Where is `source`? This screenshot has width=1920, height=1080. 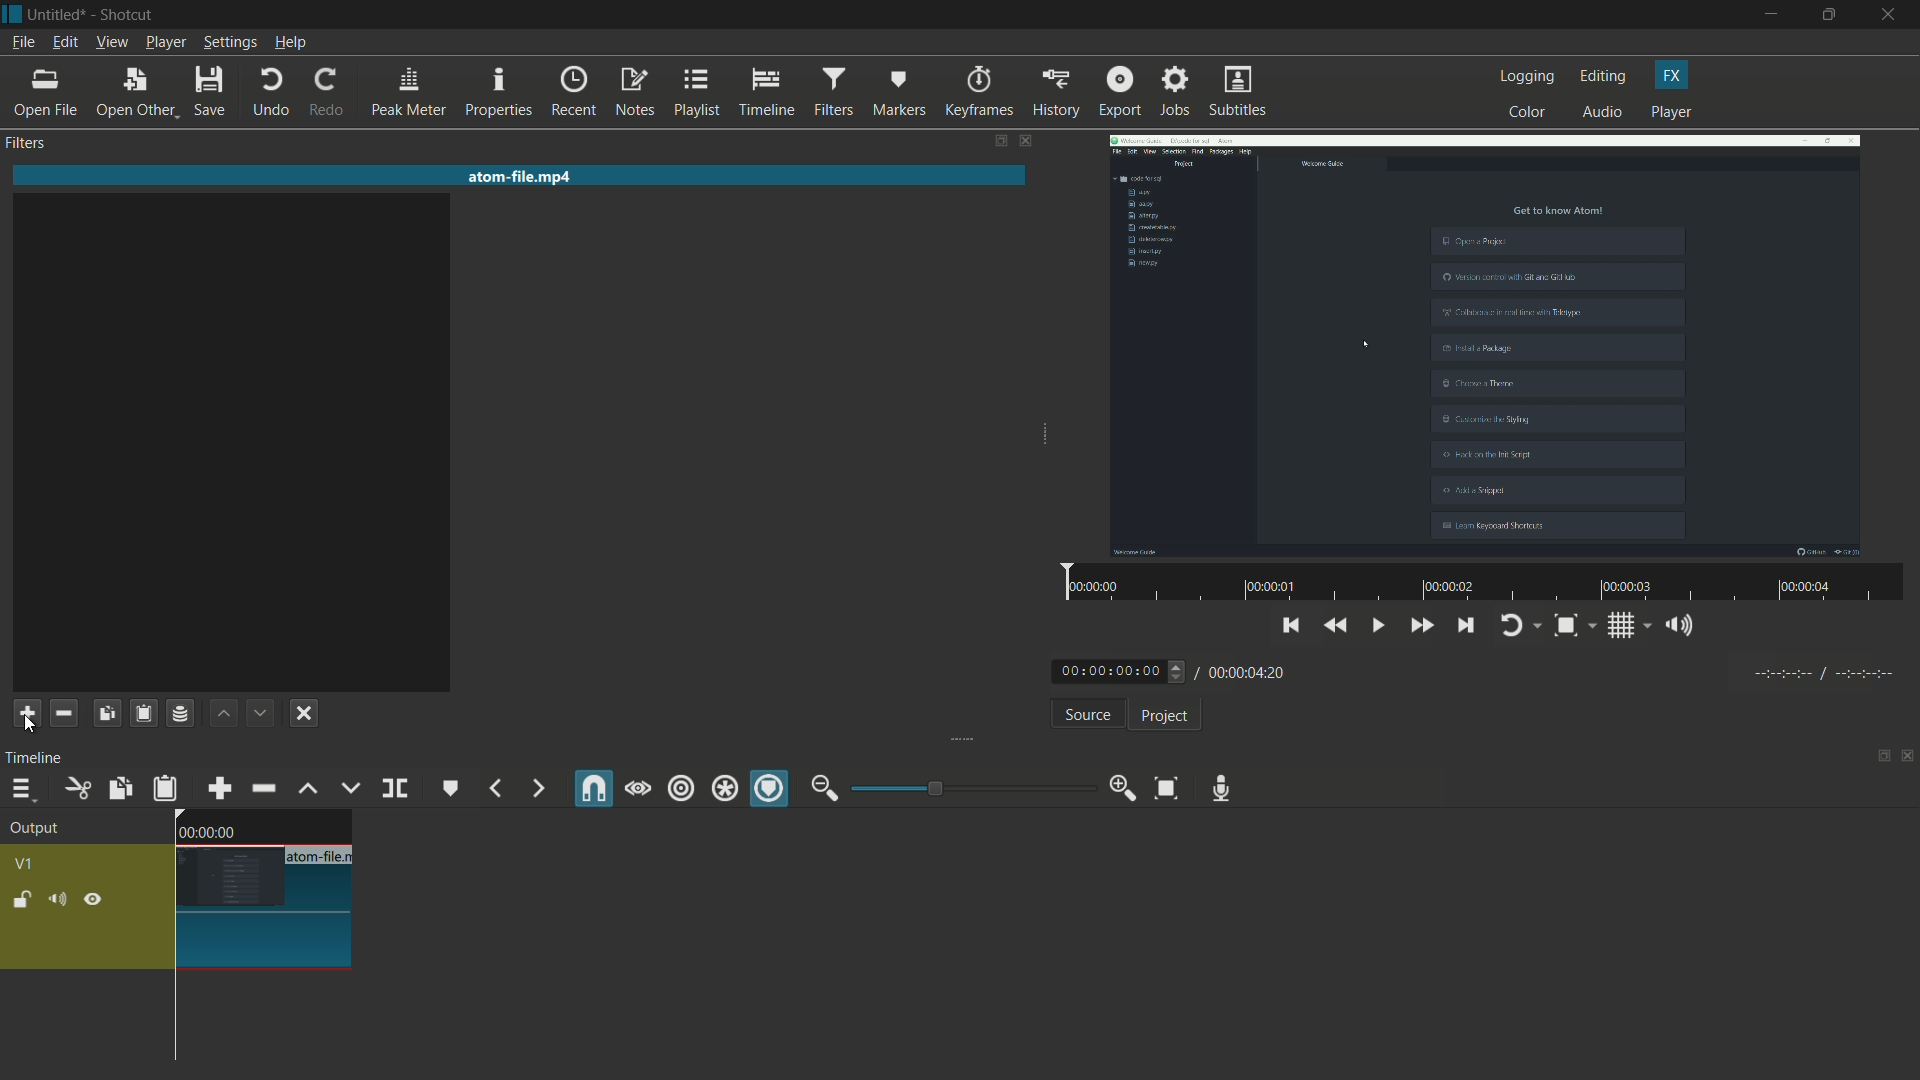
source is located at coordinates (1087, 717).